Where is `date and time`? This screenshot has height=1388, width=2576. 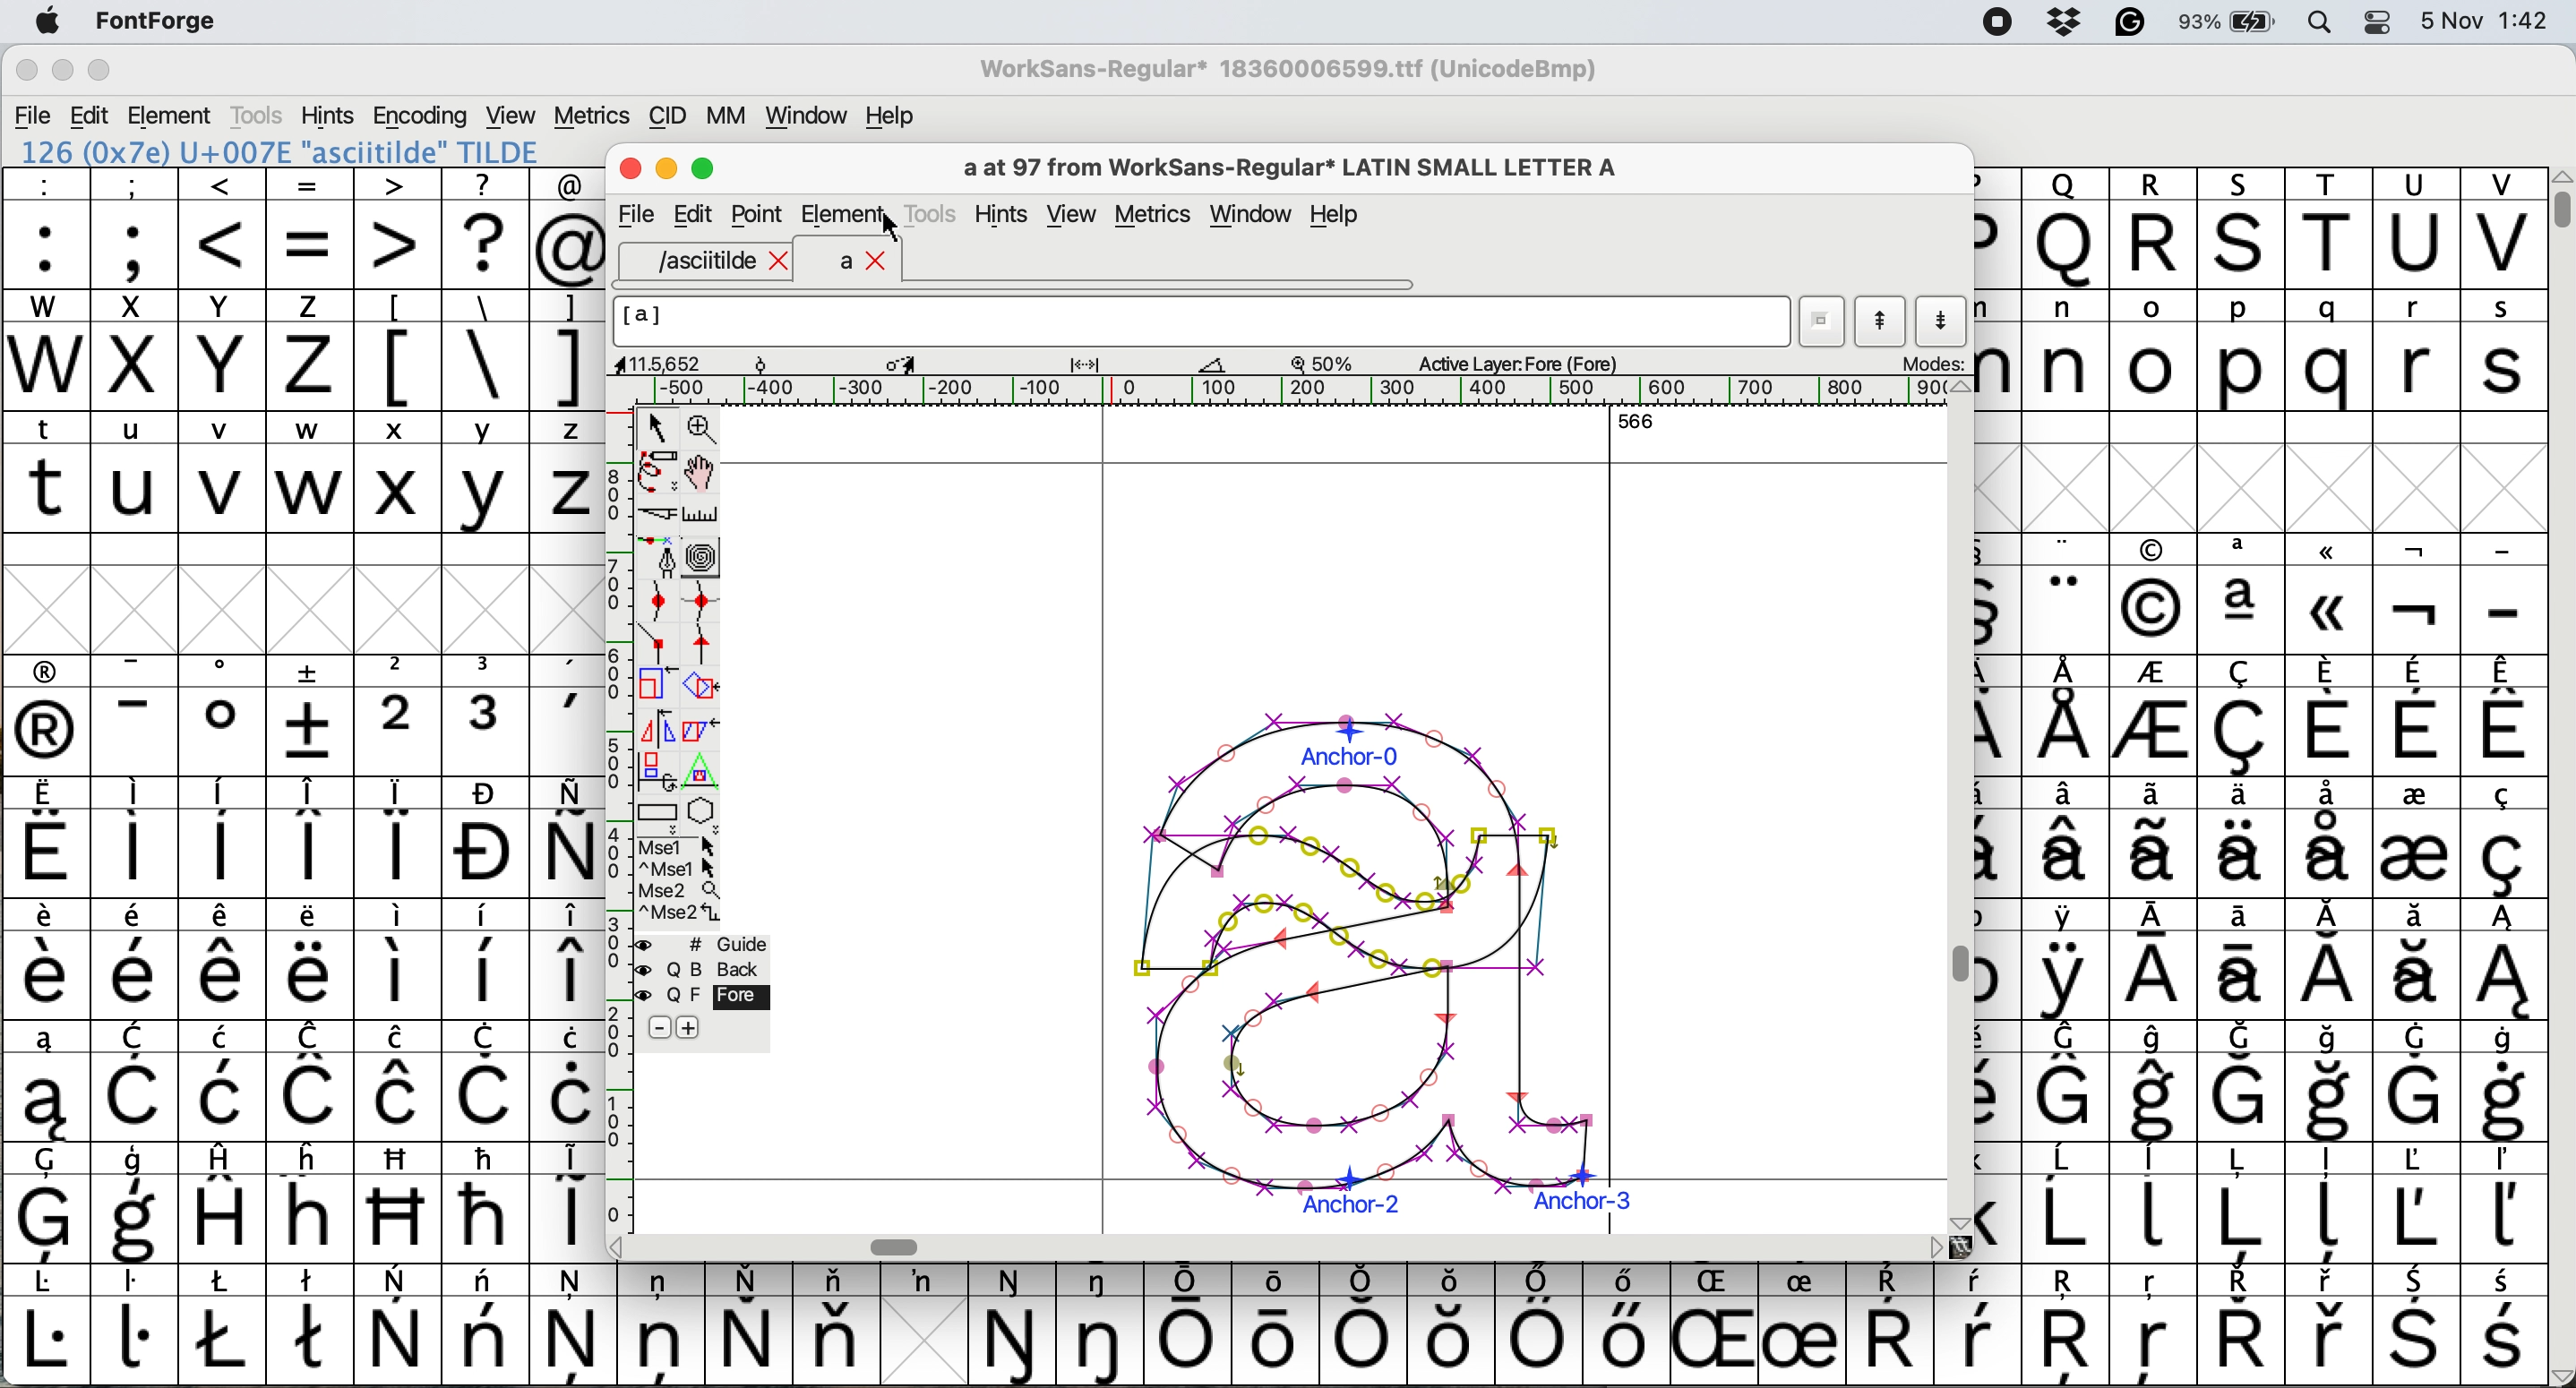
date and time is located at coordinates (2486, 18).